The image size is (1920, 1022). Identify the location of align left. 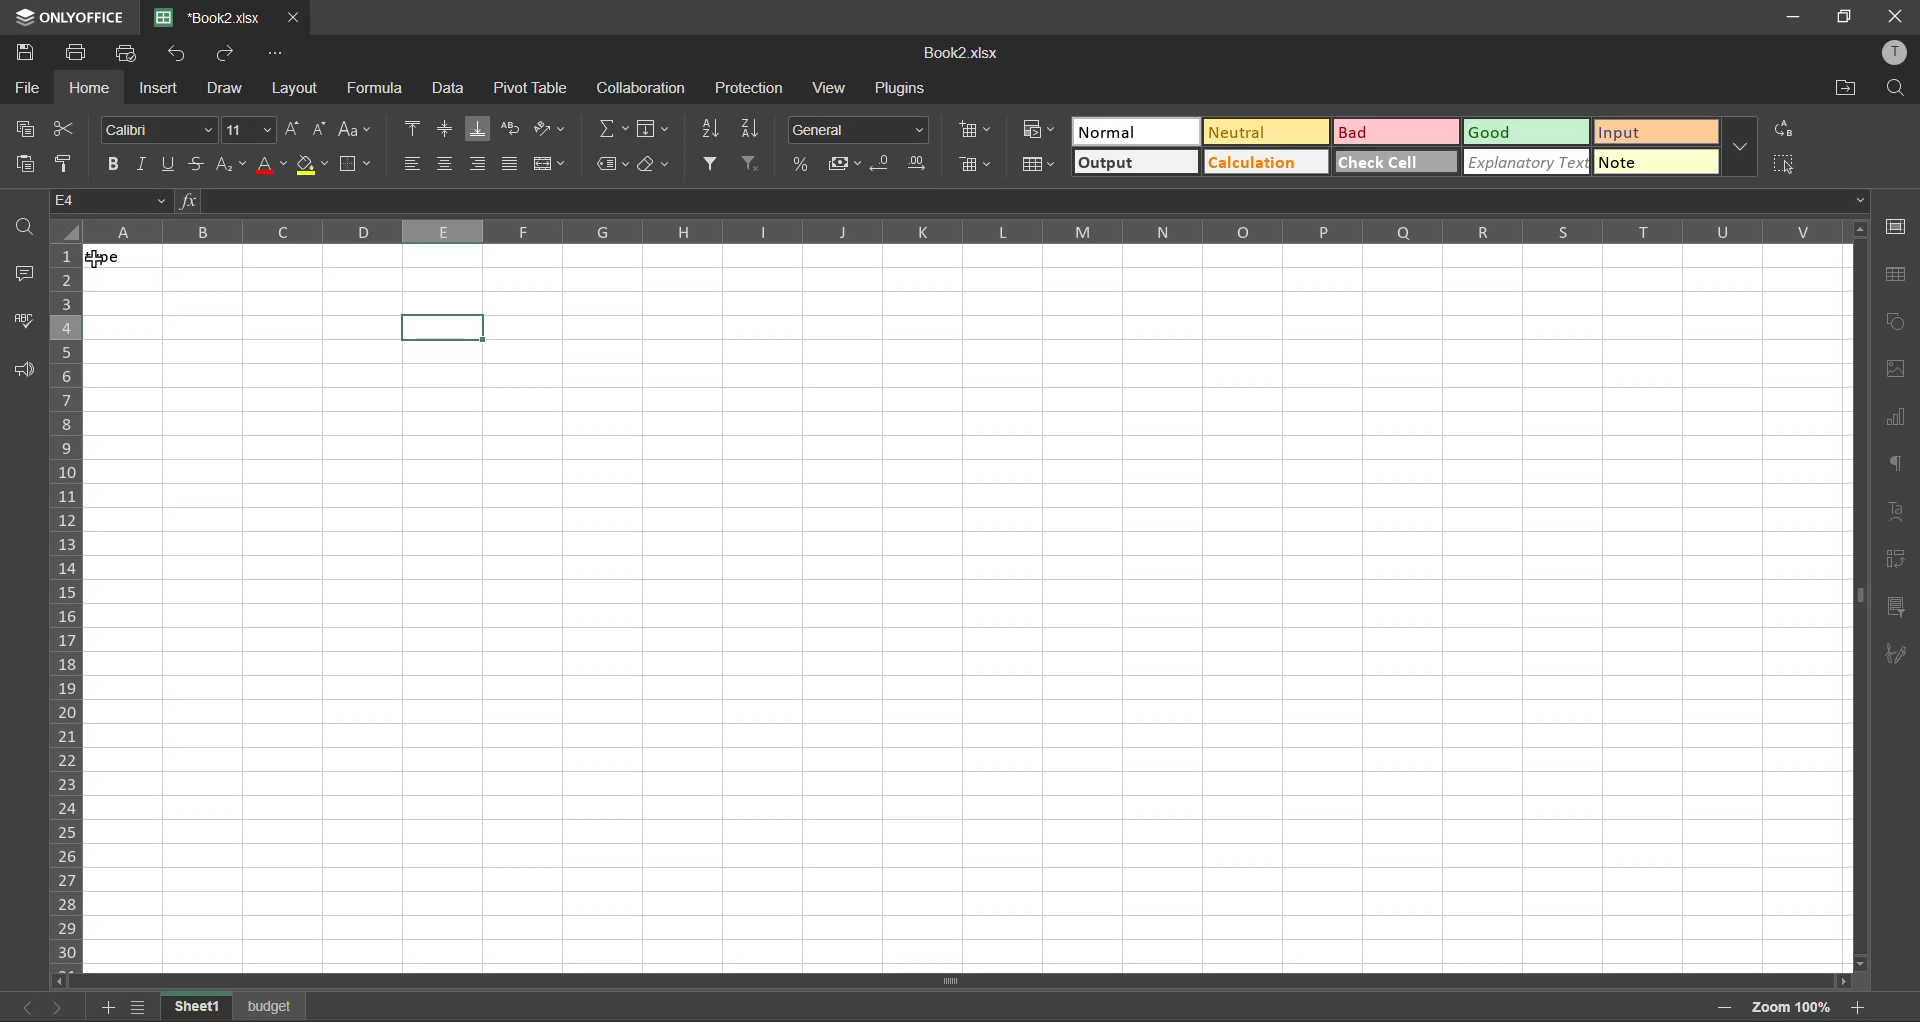
(413, 162).